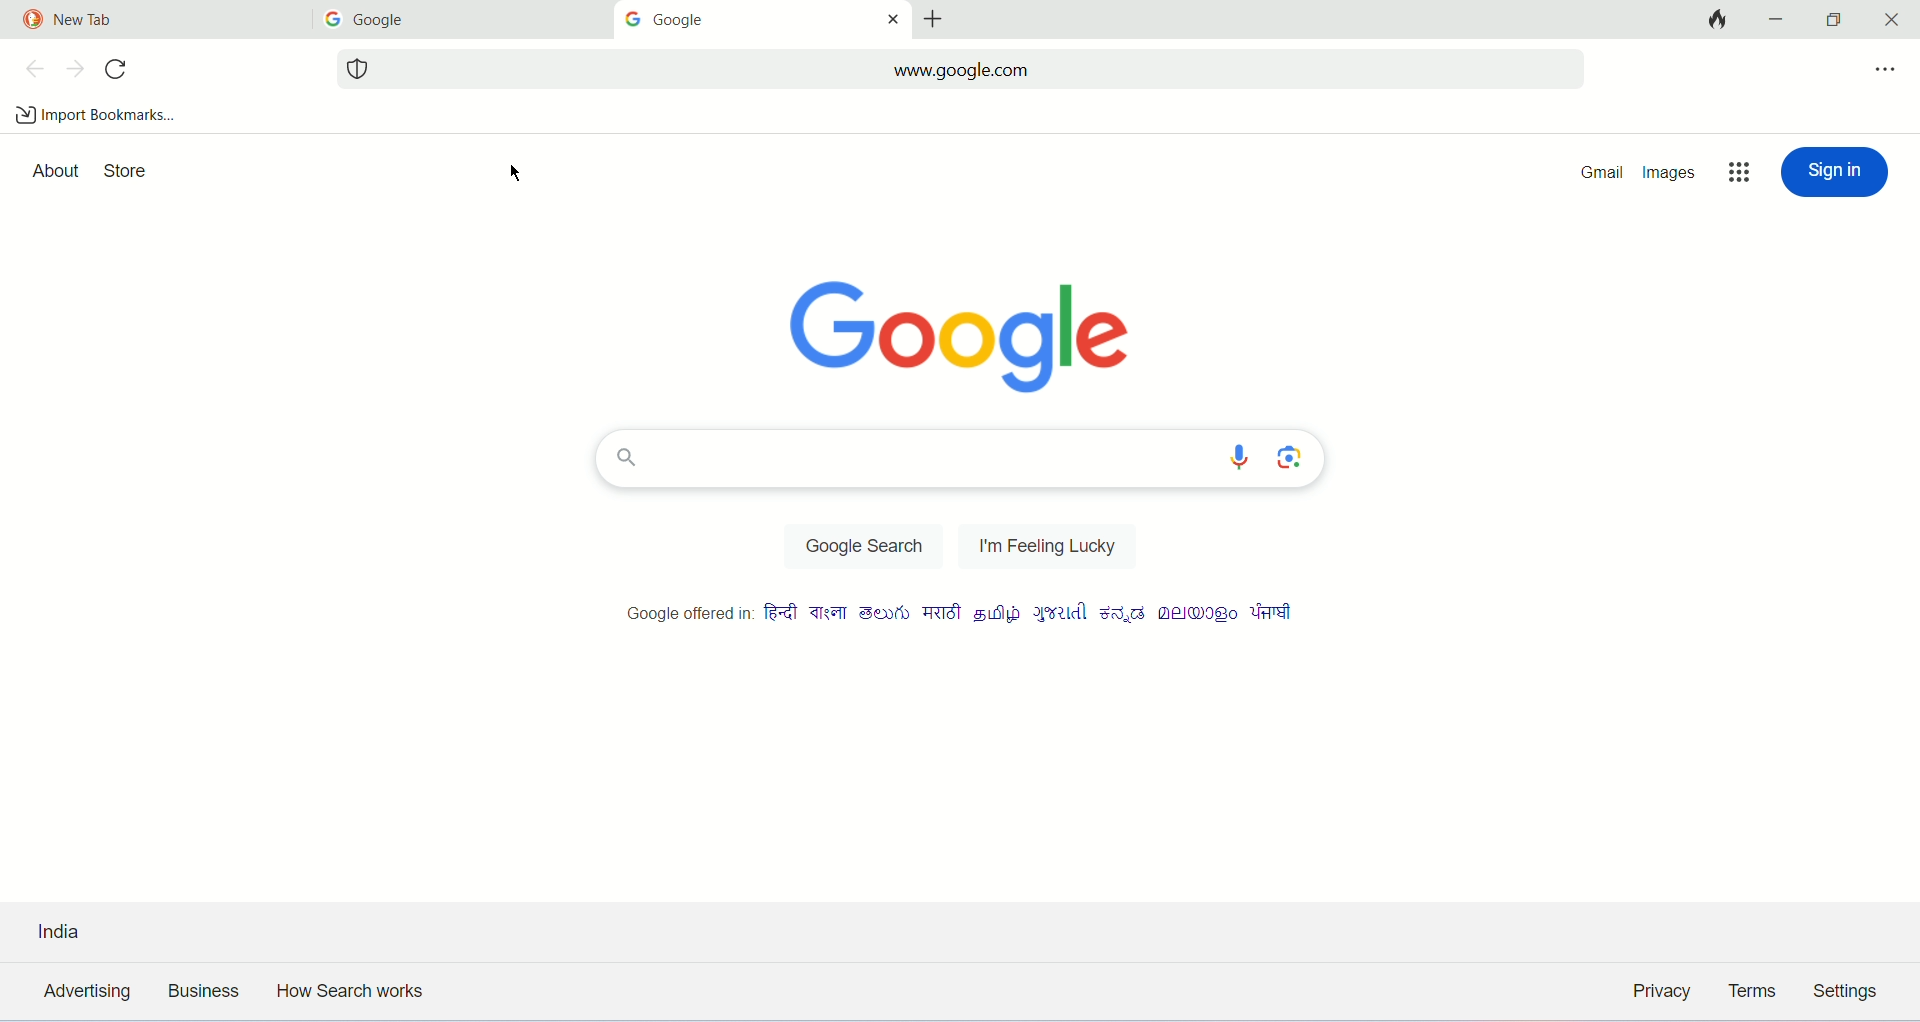  I want to click on google logo, so click(627, 20).